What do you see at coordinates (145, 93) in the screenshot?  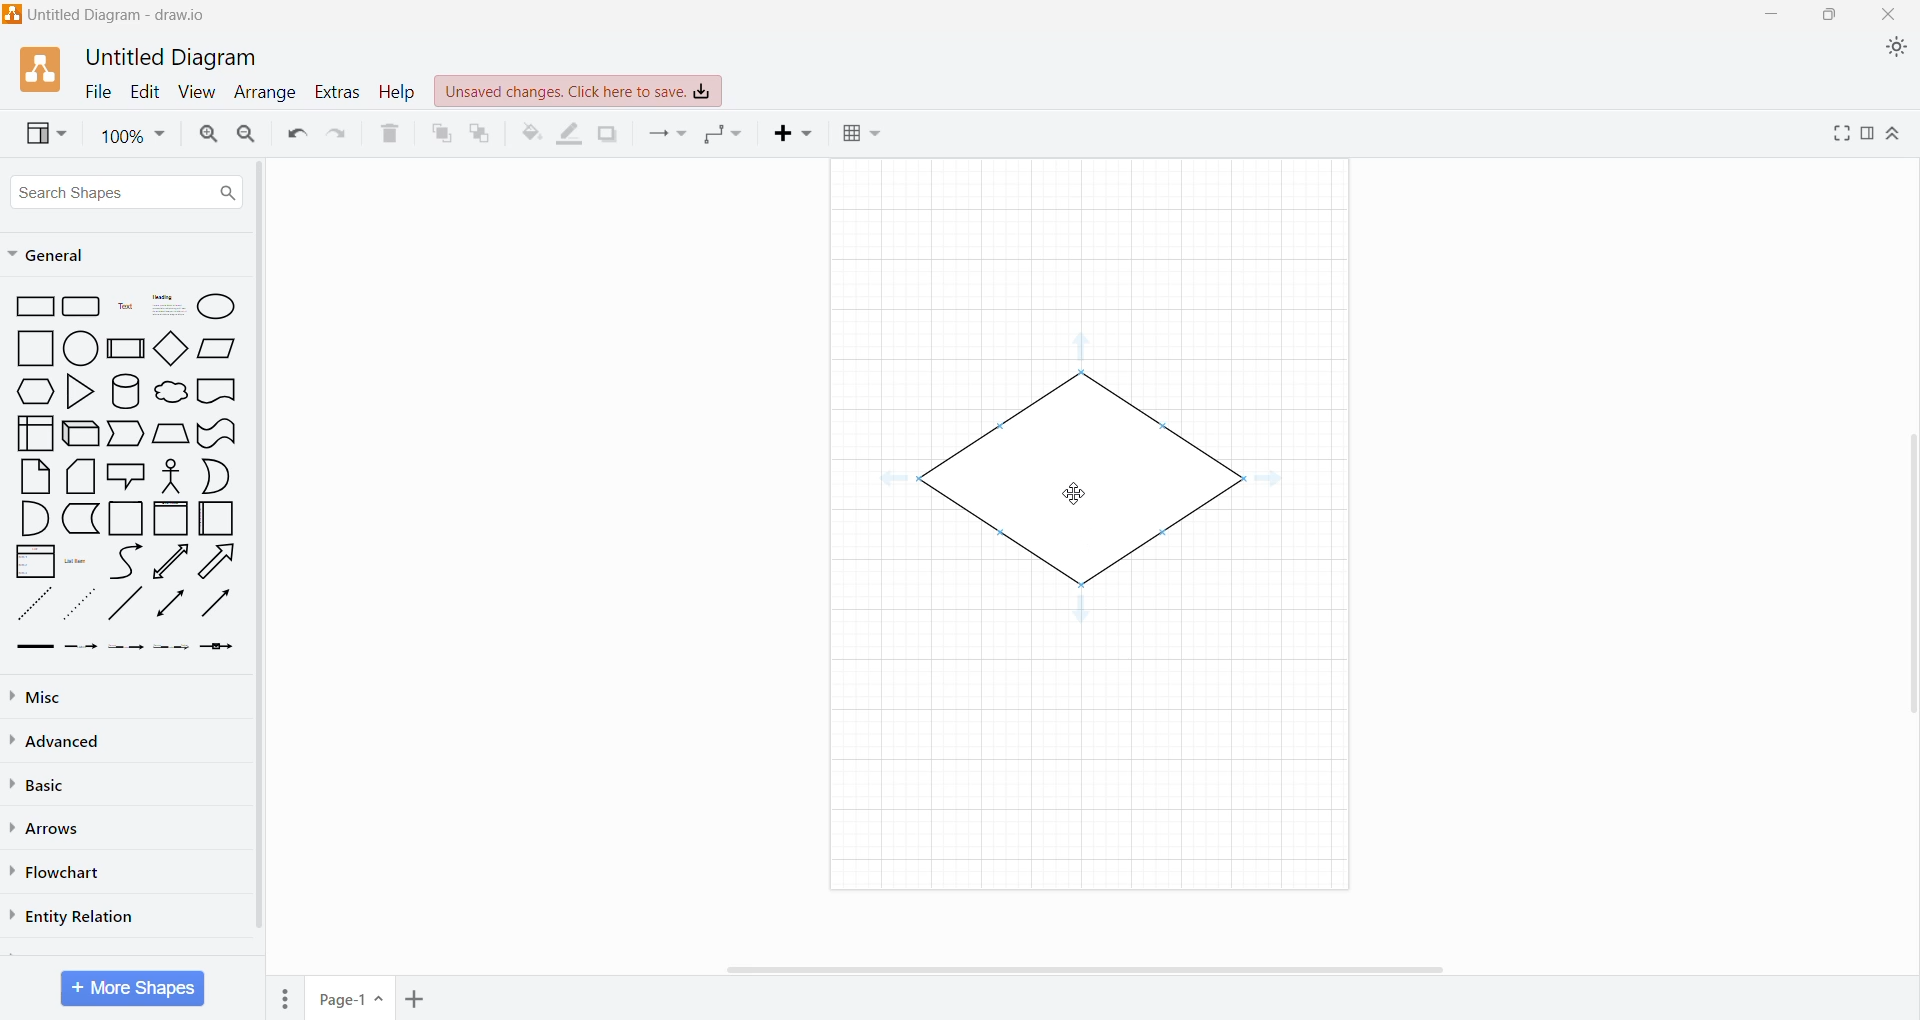 I see `Edit` at bounding box center [145, 93].